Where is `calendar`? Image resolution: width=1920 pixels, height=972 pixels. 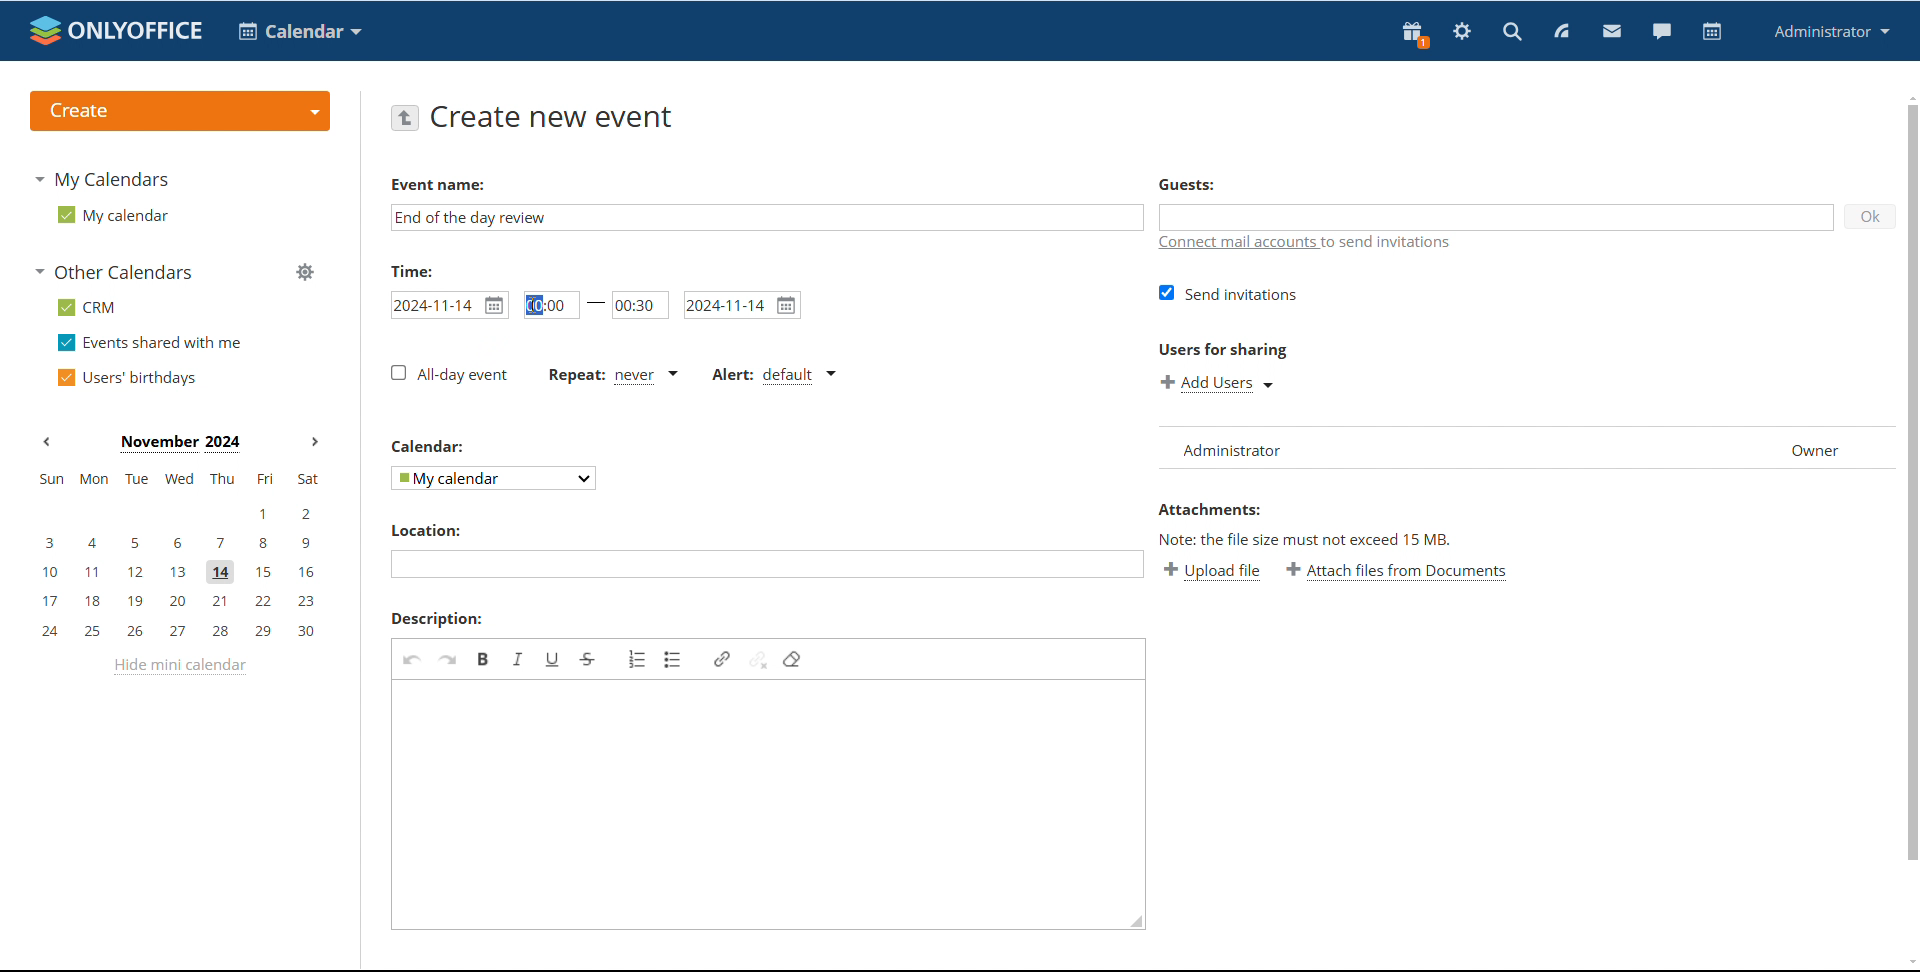
calendar is located at coordinates (1712, 32).